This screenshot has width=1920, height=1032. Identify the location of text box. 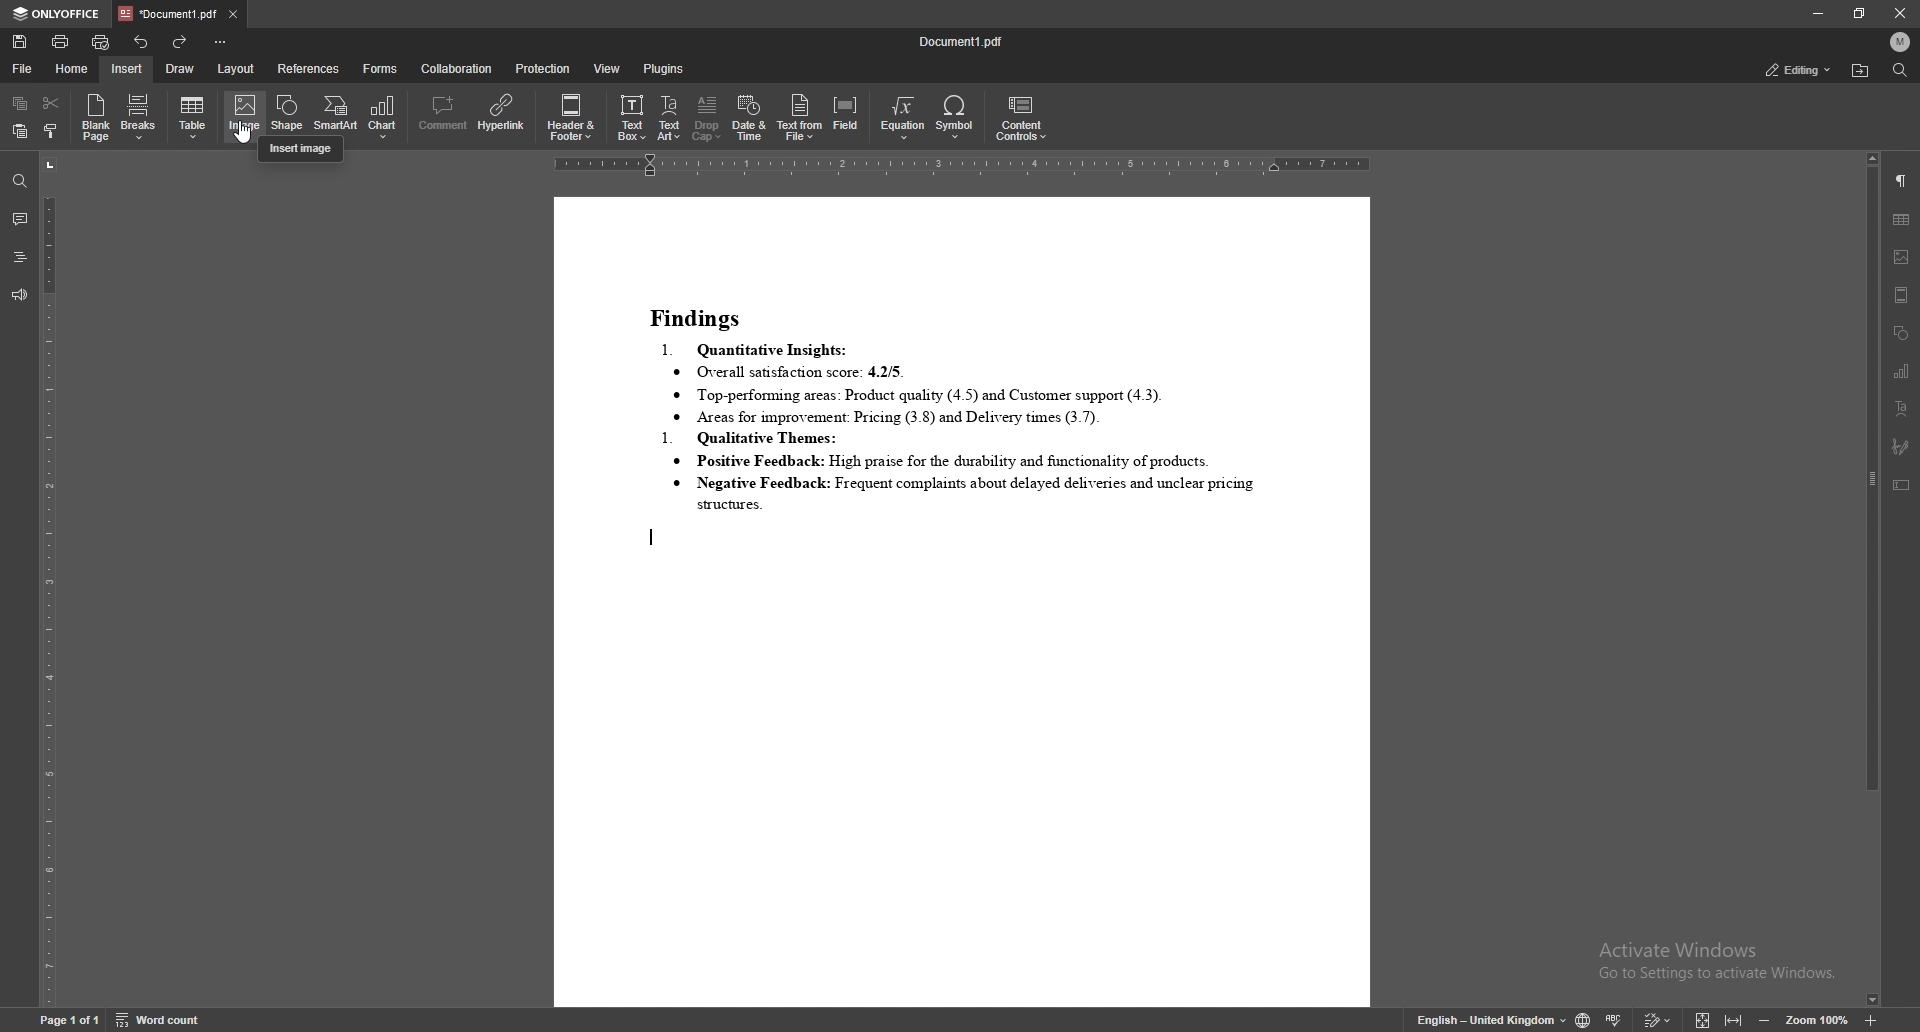
(631, 118).